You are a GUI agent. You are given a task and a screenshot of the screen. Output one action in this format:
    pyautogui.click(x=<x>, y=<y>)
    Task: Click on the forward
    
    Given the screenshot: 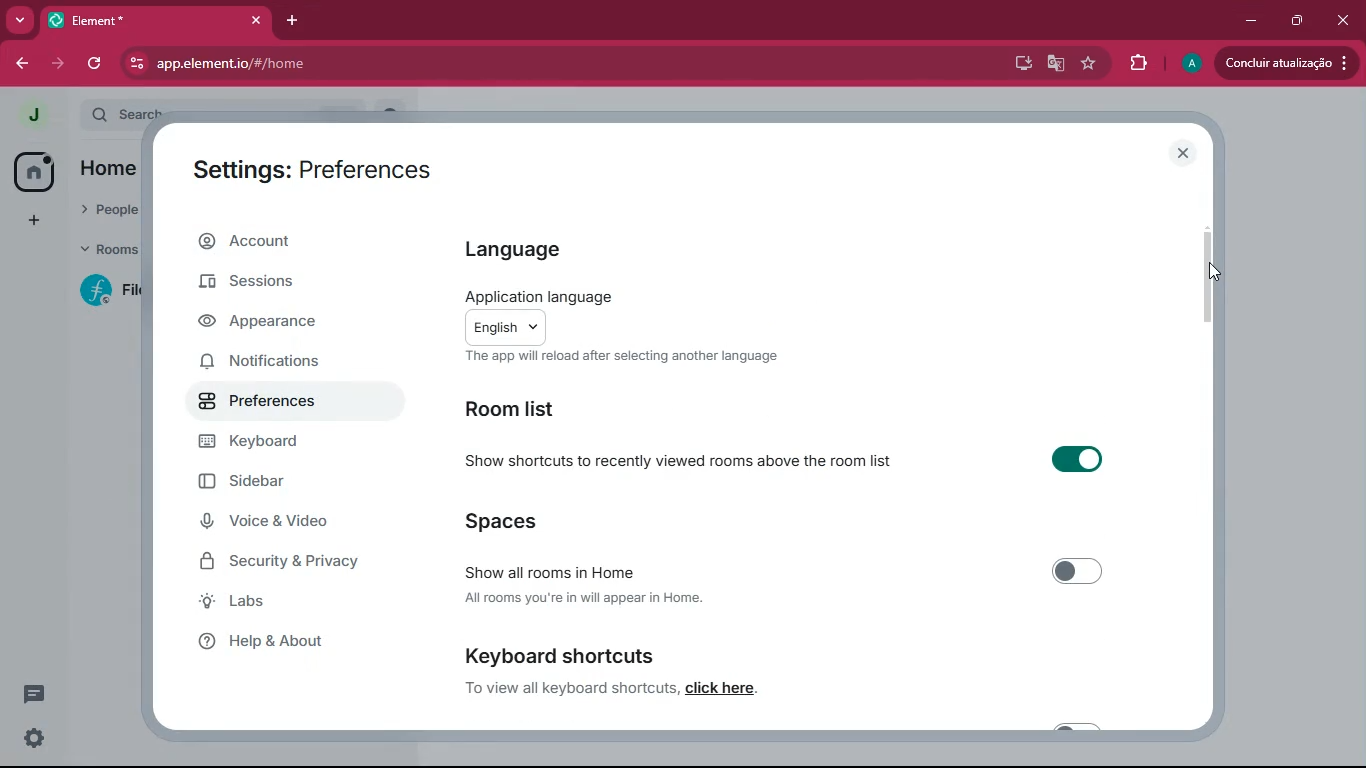 What is the action you would take?
    pyautogui.click(x=61, y=64)
    